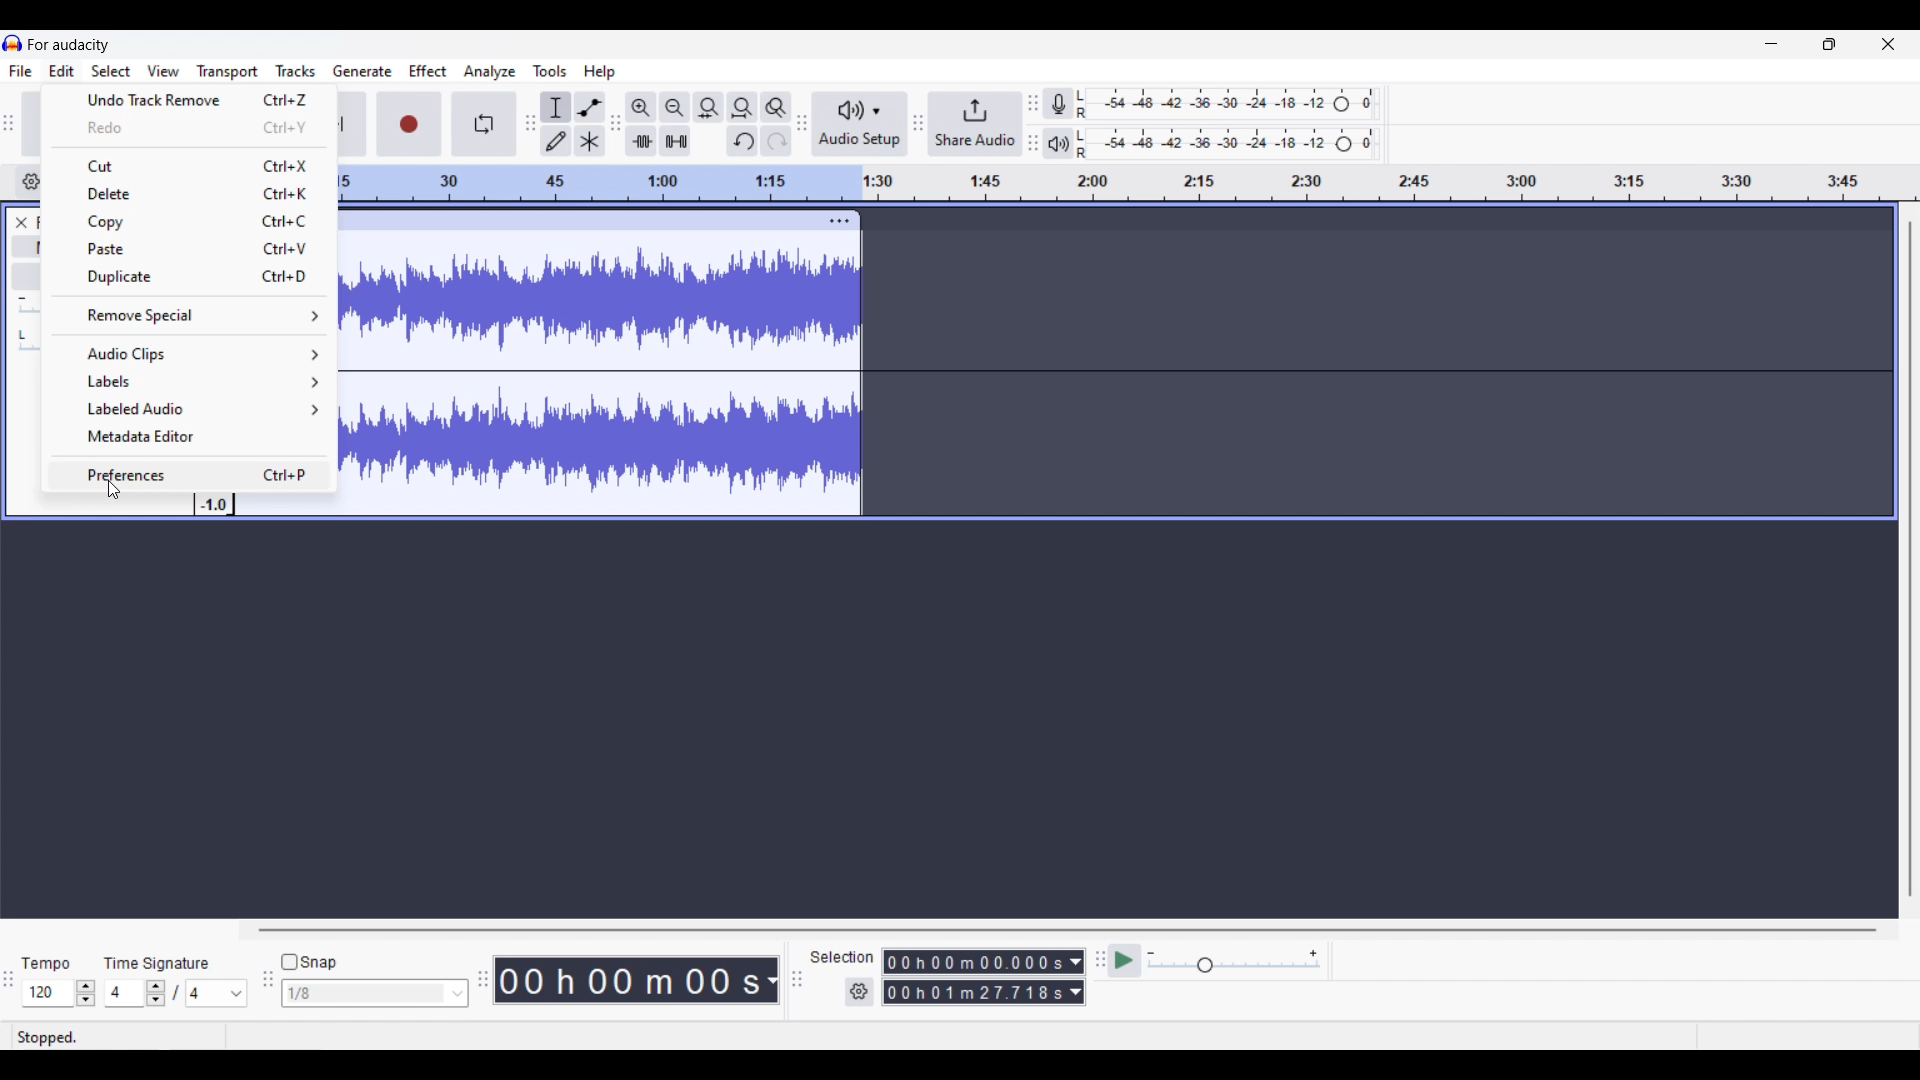 This screenshot has width=1920, height=1080. What do you see at coordinates (13, 43) in the screenshot?
I see `Software logo` at bounding box center [13, 43].